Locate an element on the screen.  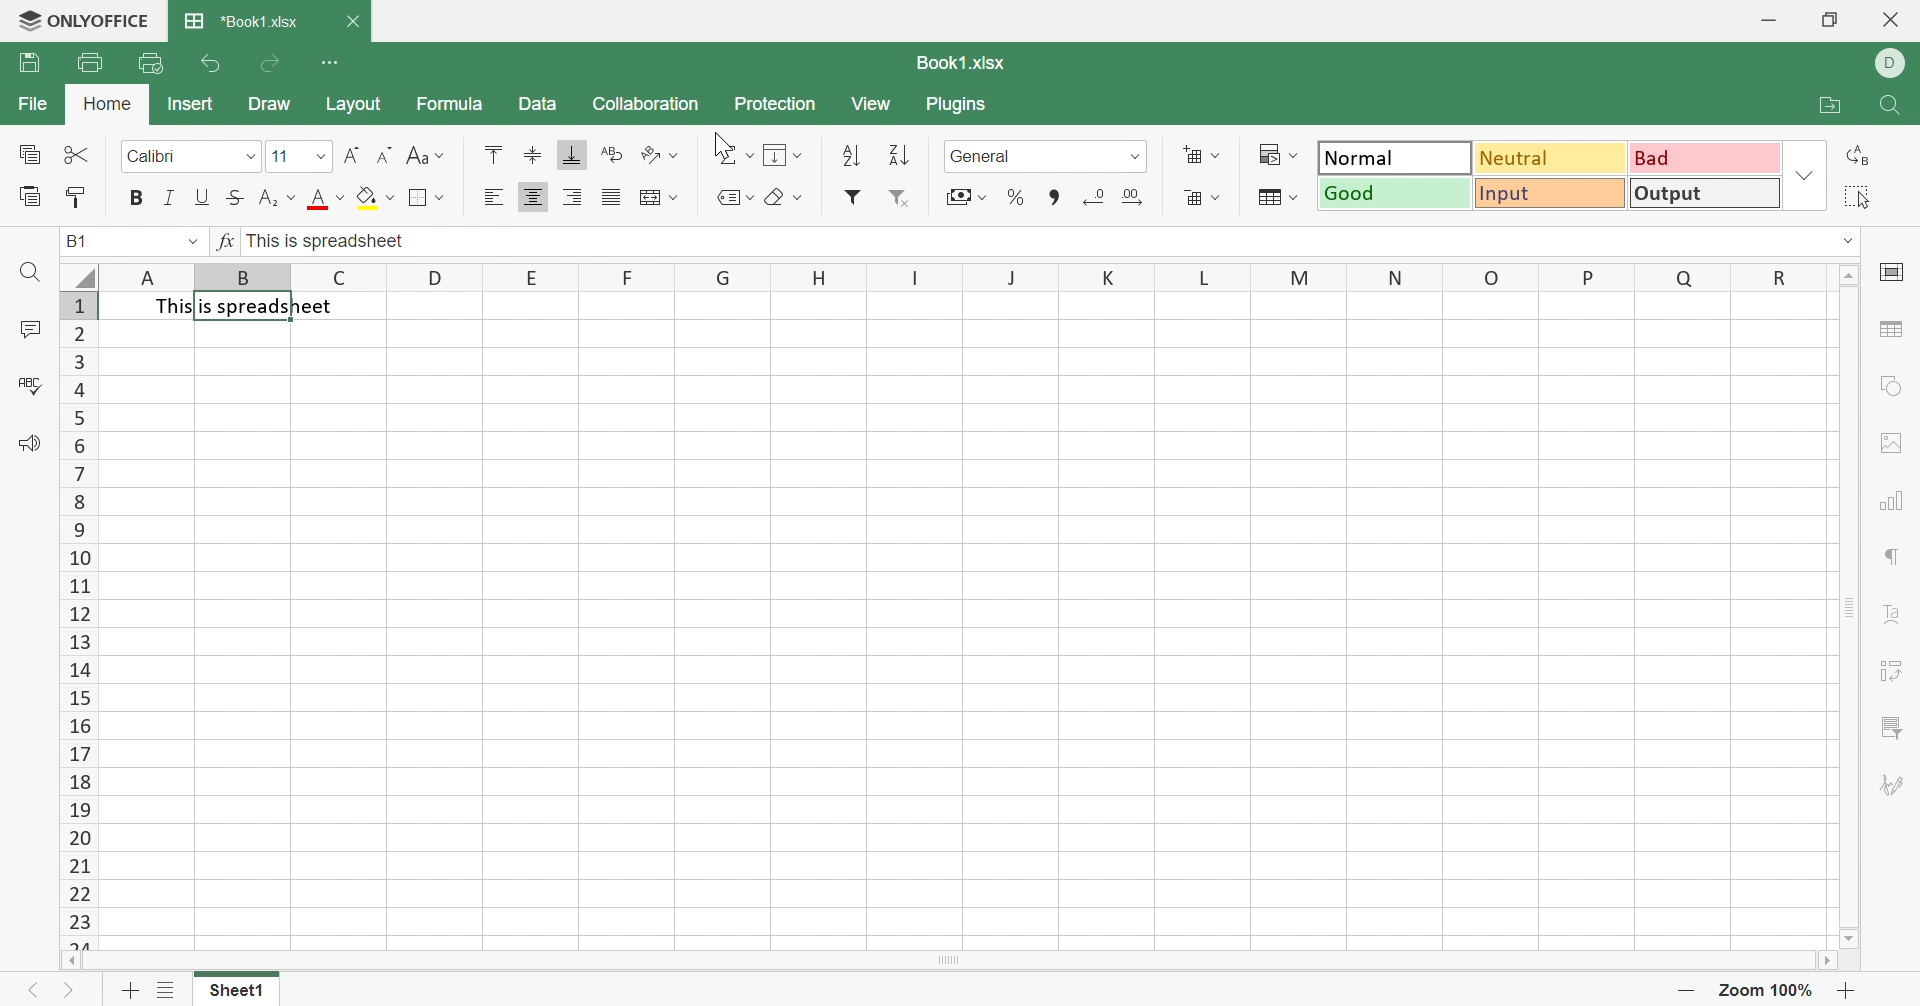
This is spreadsheet is located at coordinates (327, 240).